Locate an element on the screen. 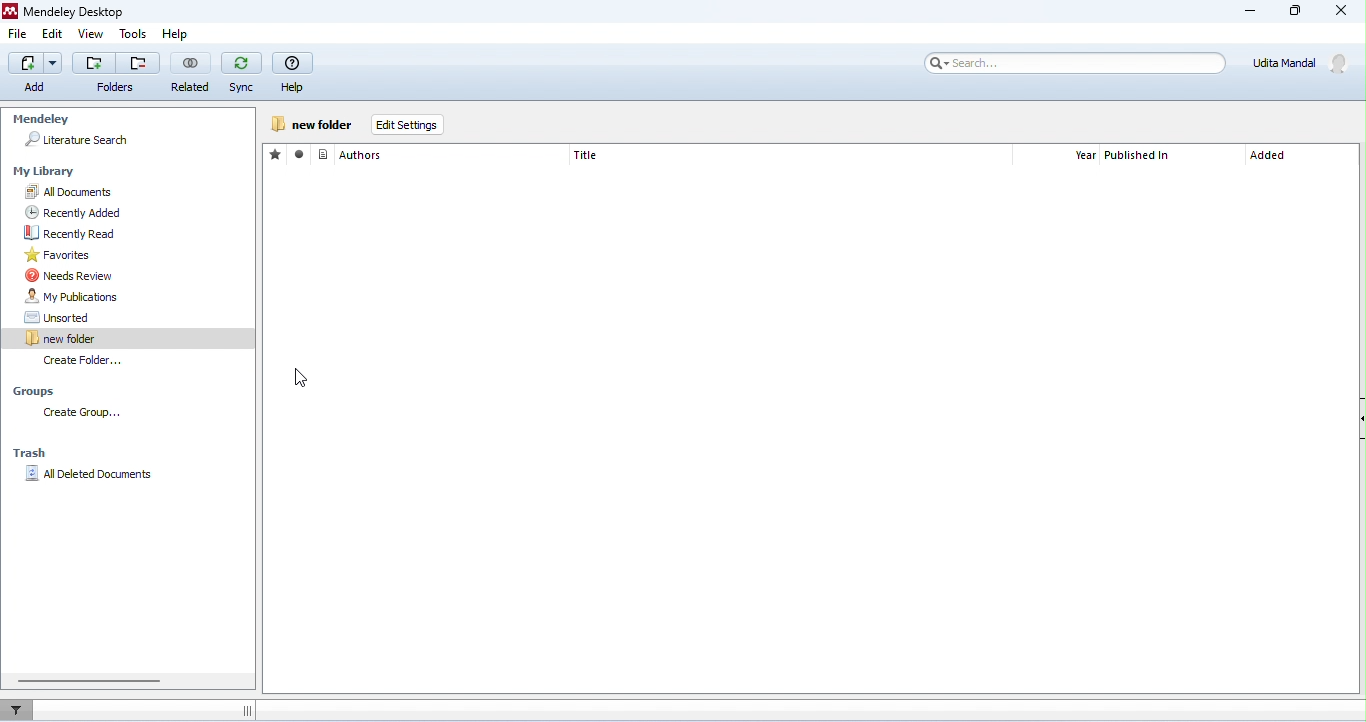 The height and width of the screenshot is (722, 1366). horizontal scroll bar is located at coordinates (89, 680).